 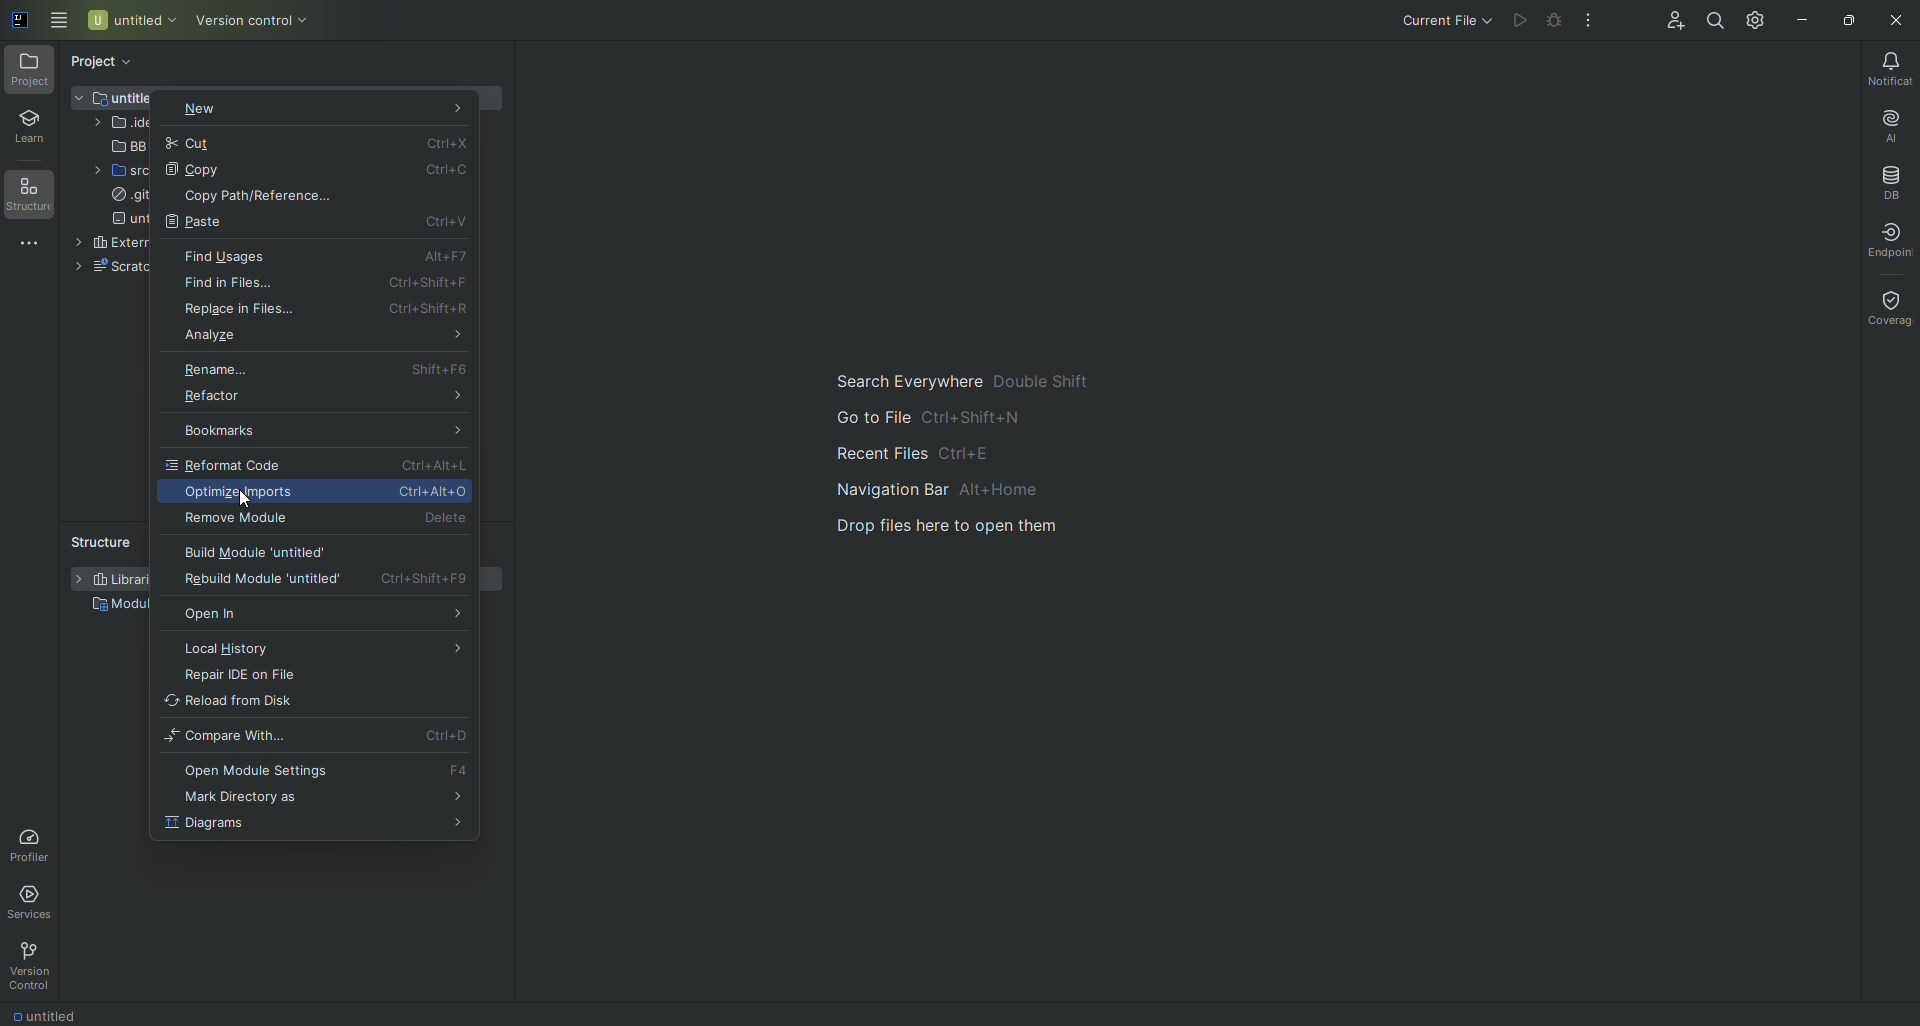 What do you see at coordinates (1550, 20) in the screenshot?
I see `Debug` at bounding box center [1550, 20].